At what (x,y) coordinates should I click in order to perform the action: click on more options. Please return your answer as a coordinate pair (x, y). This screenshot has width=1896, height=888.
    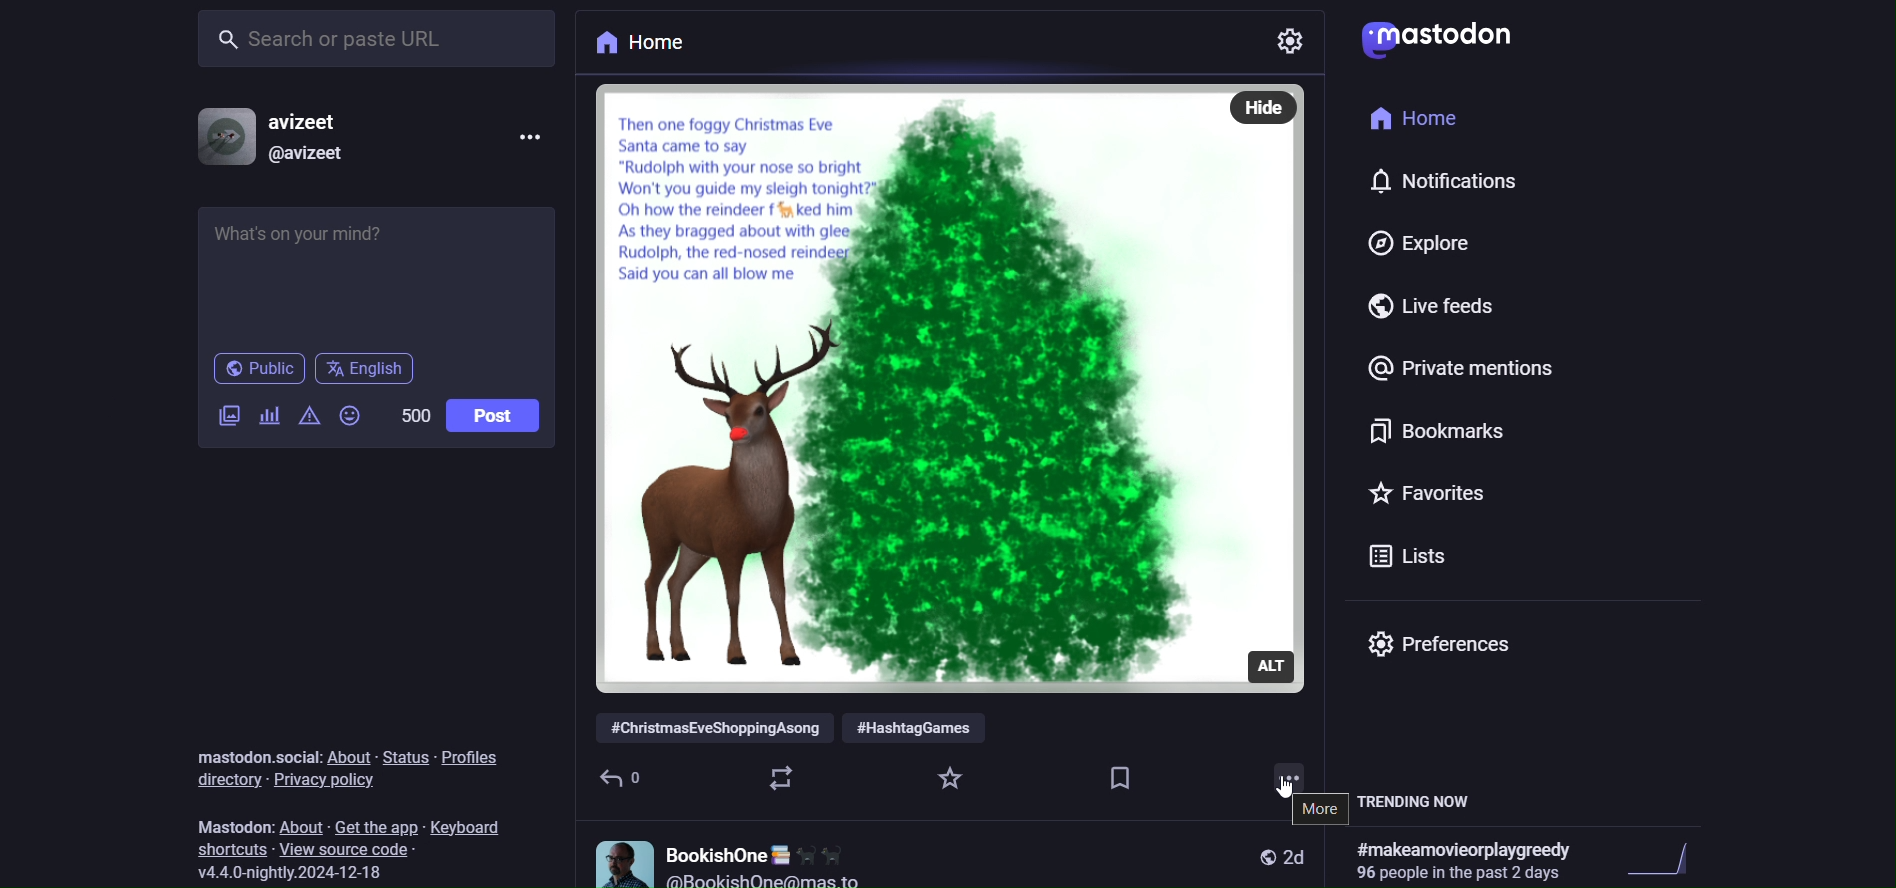
    Looking at the image, I should click on (1293, 763).